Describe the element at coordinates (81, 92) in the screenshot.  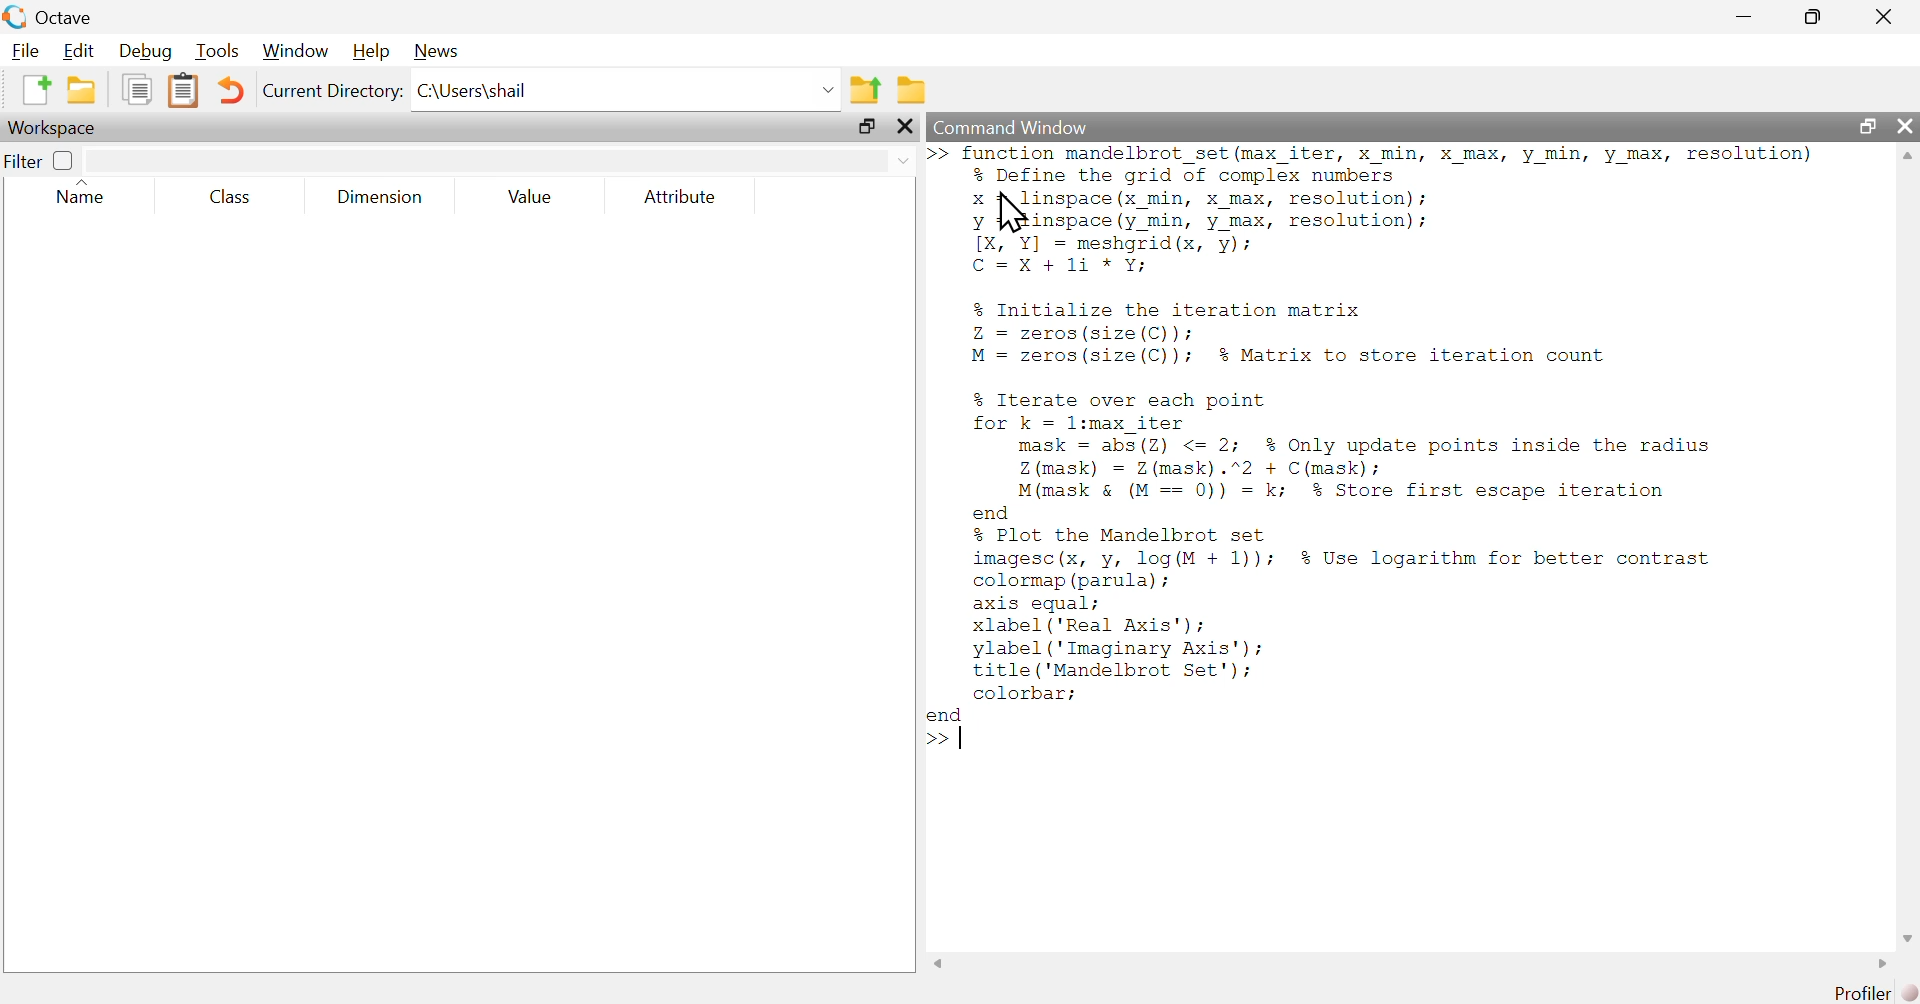
I see `open an existing file in editor` at that location.